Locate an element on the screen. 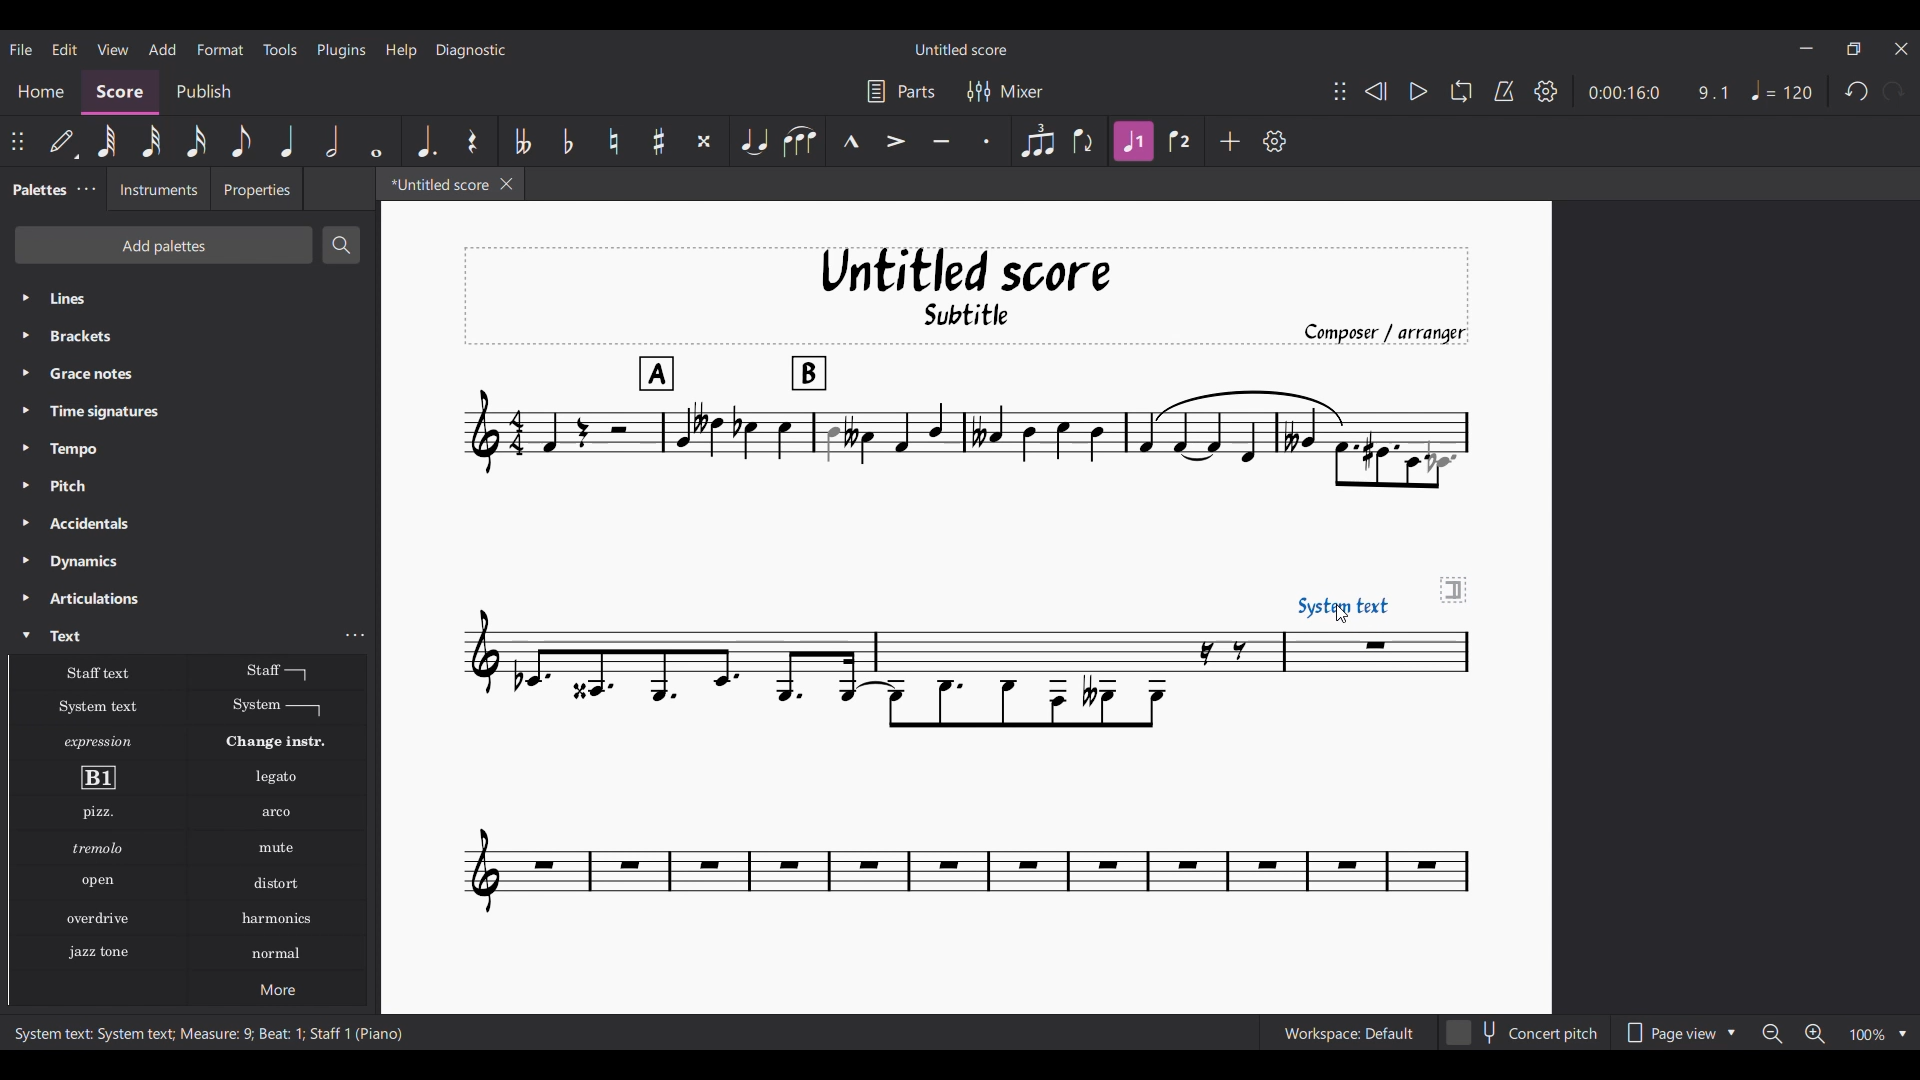 The height and width of the screenshot is (1080, 1920). Marcato is located at coordinates (851, 141).